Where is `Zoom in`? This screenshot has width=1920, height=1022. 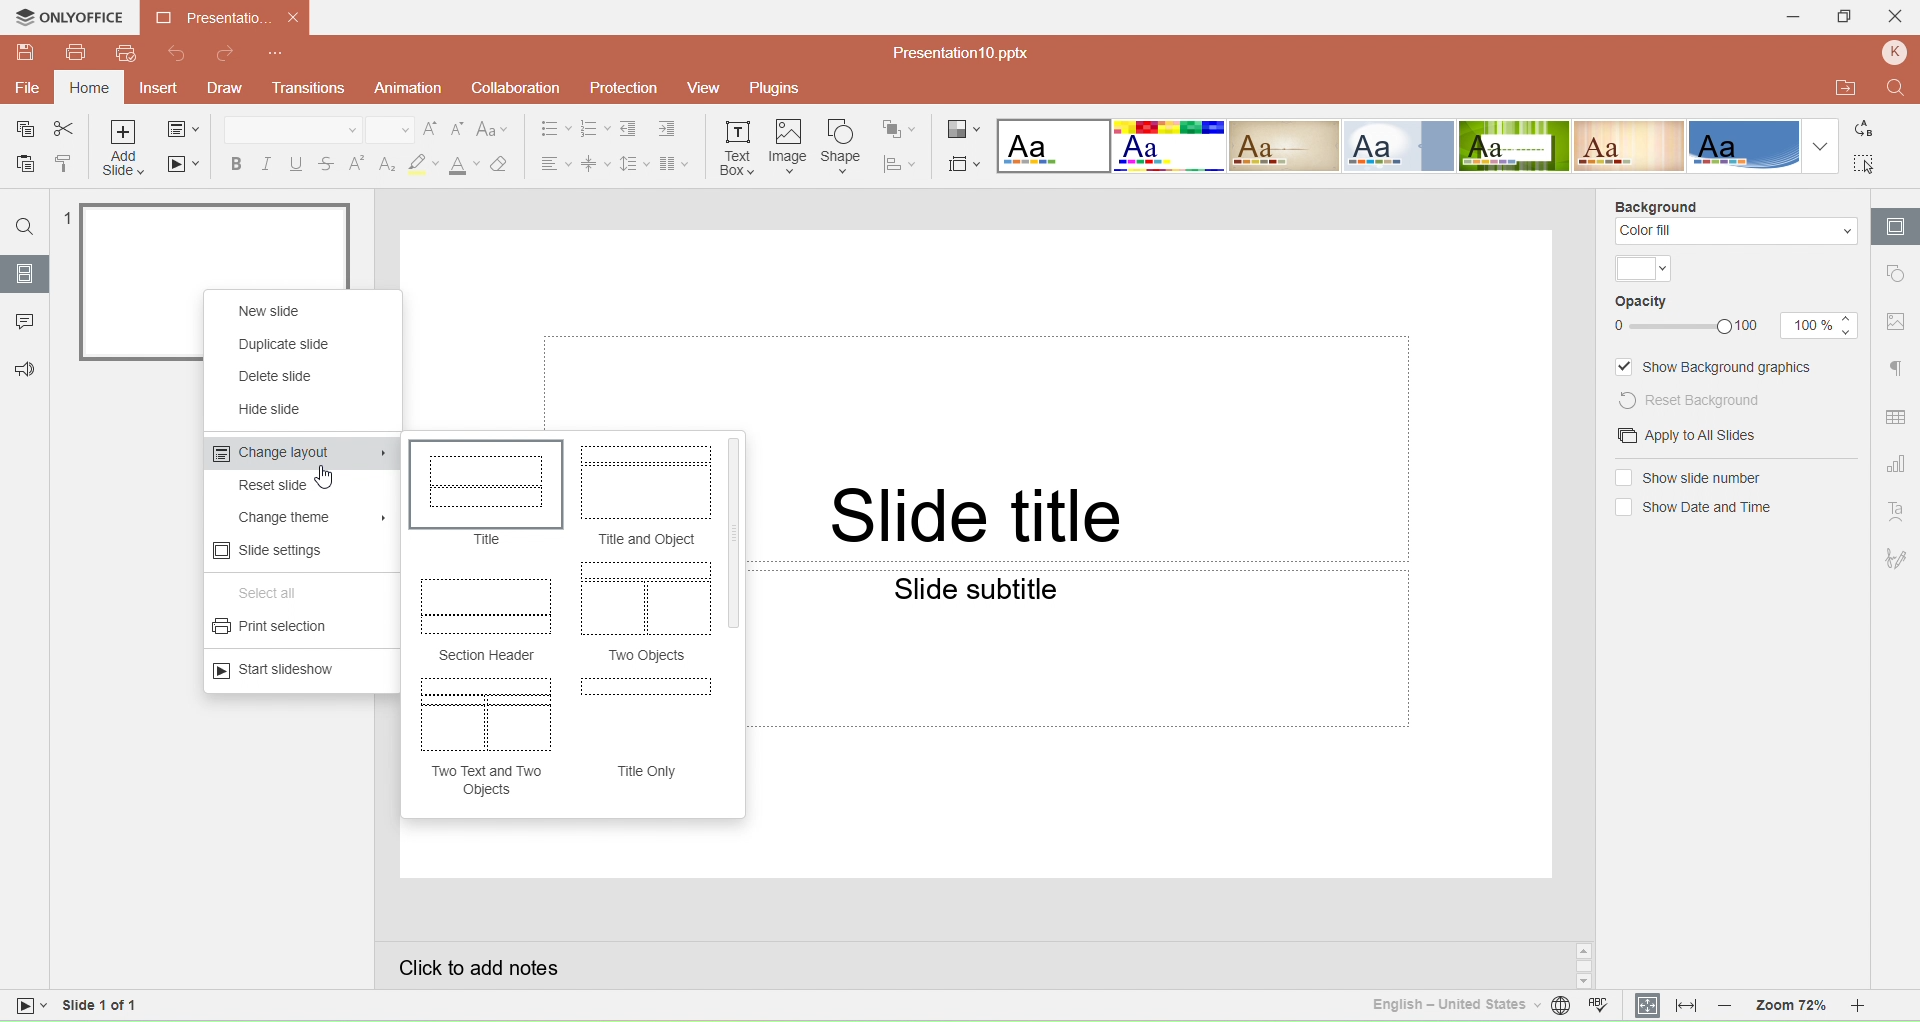 Zoom in is located at coordinates (1872, 1007).